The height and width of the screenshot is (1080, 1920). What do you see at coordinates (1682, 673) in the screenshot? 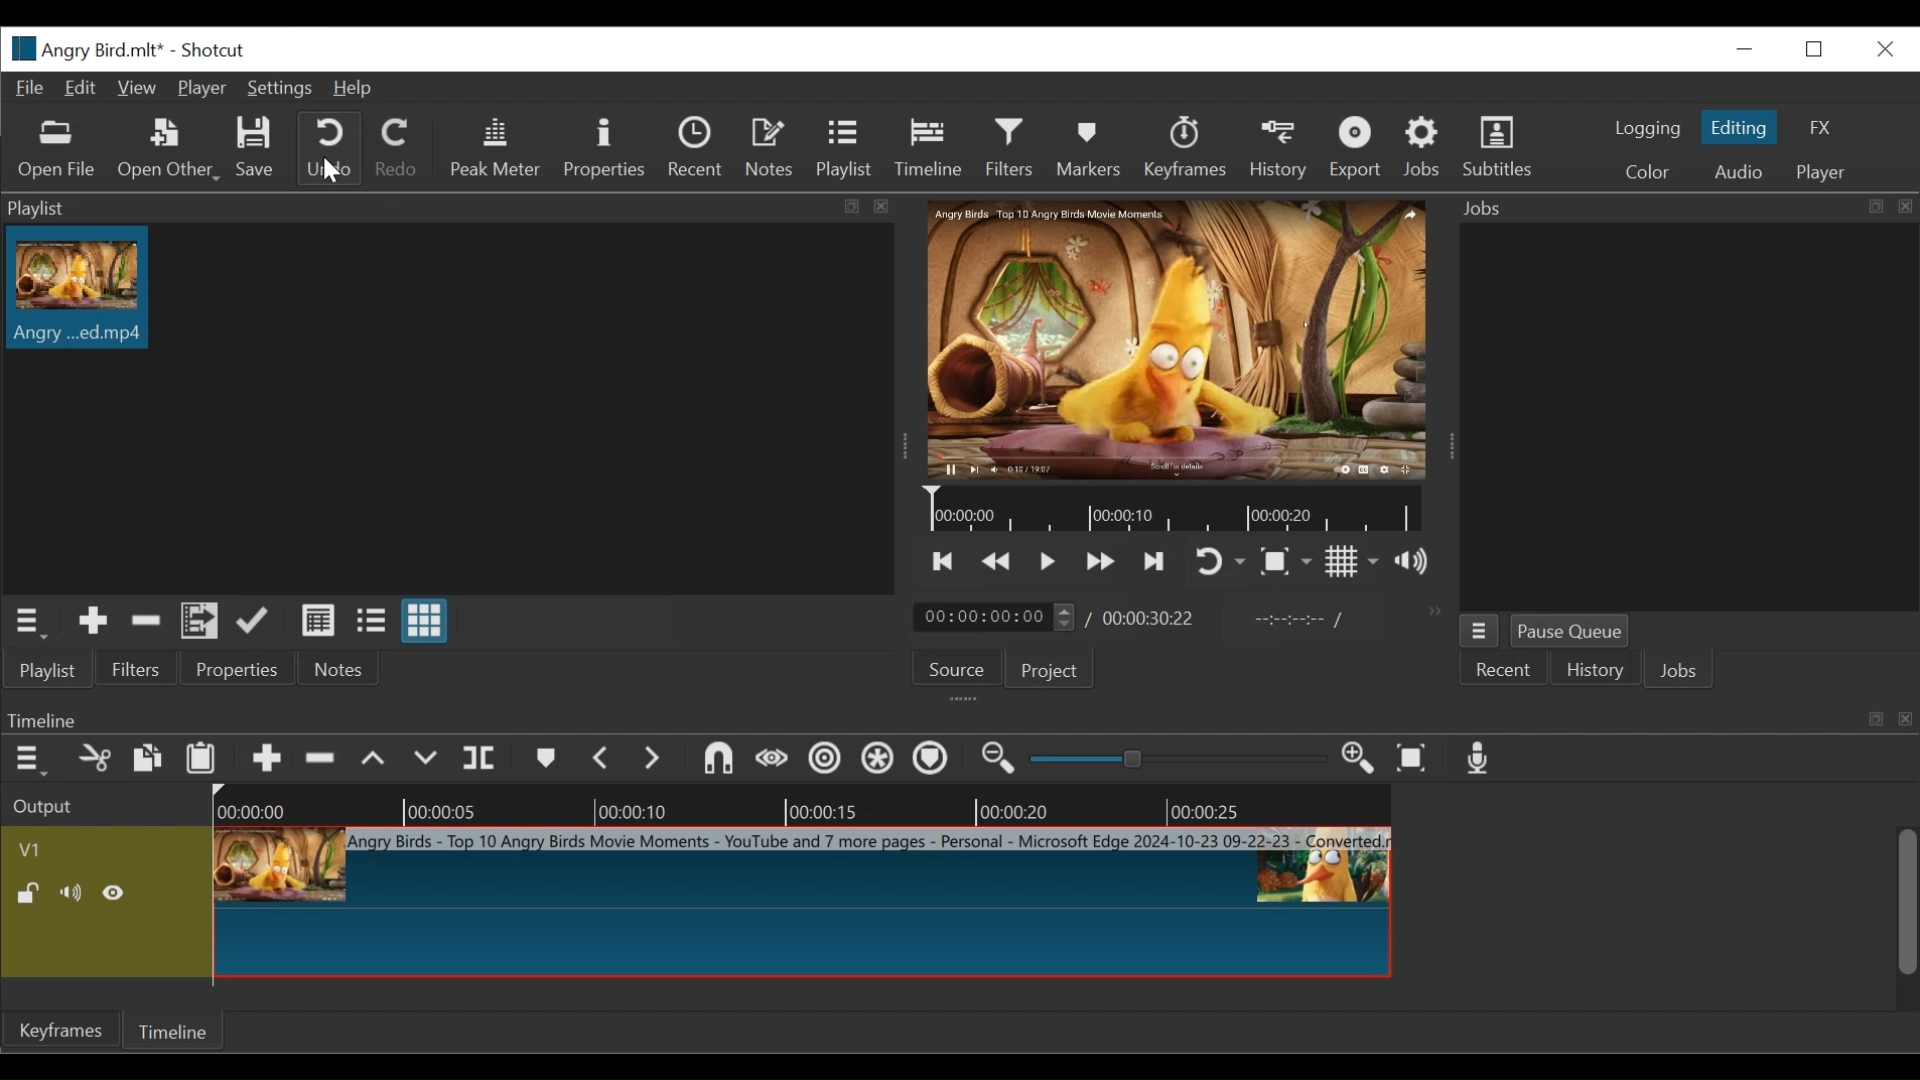
I see `Jobs` at bounding box center [1682, 673].